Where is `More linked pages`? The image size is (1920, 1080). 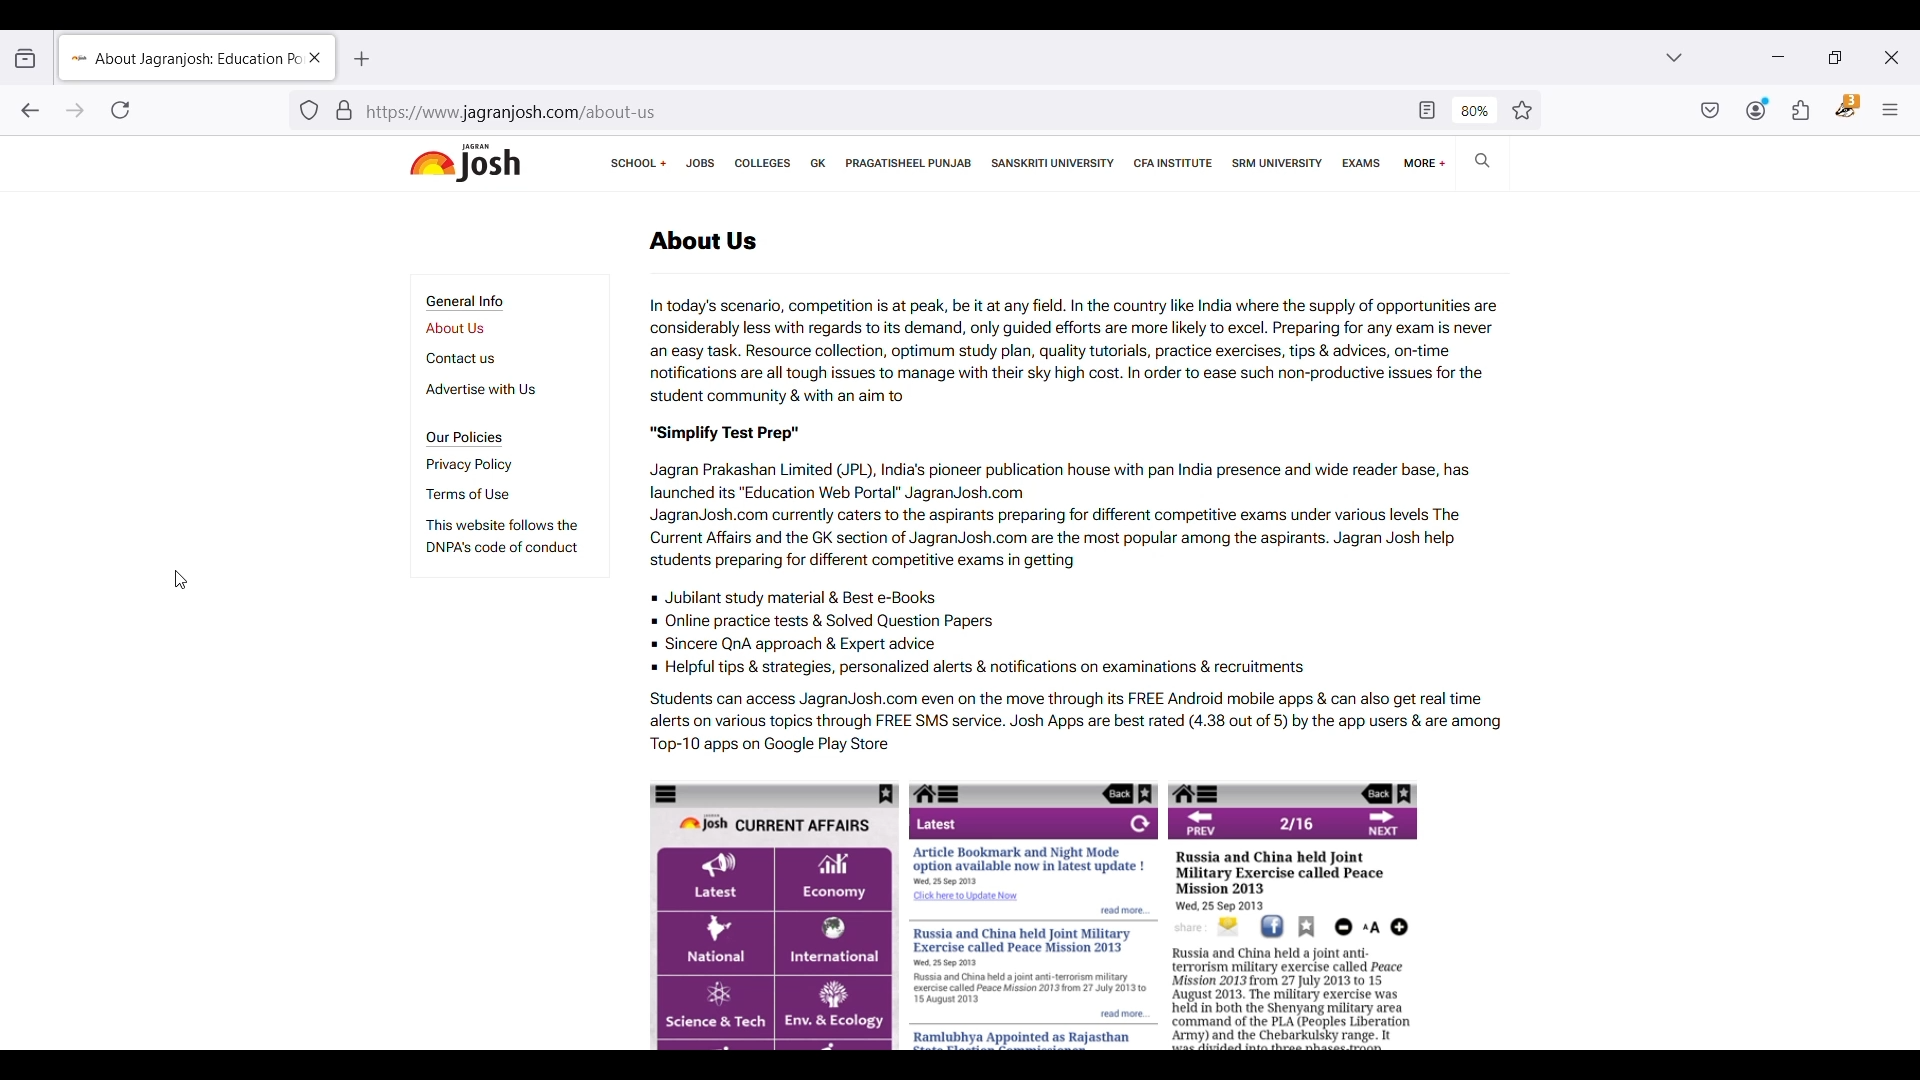
More linked pages is located at coordinates (1425, 163).